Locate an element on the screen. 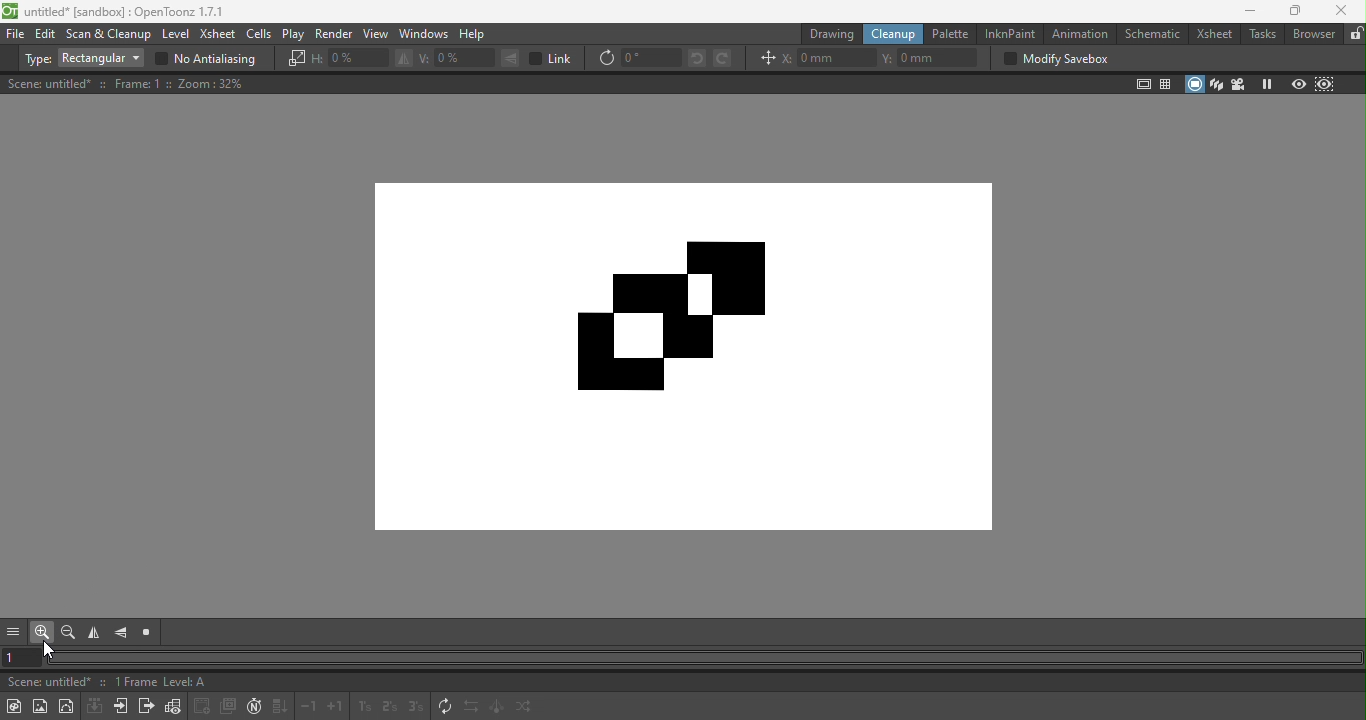  Animation is located at coordinates (1079, 34).